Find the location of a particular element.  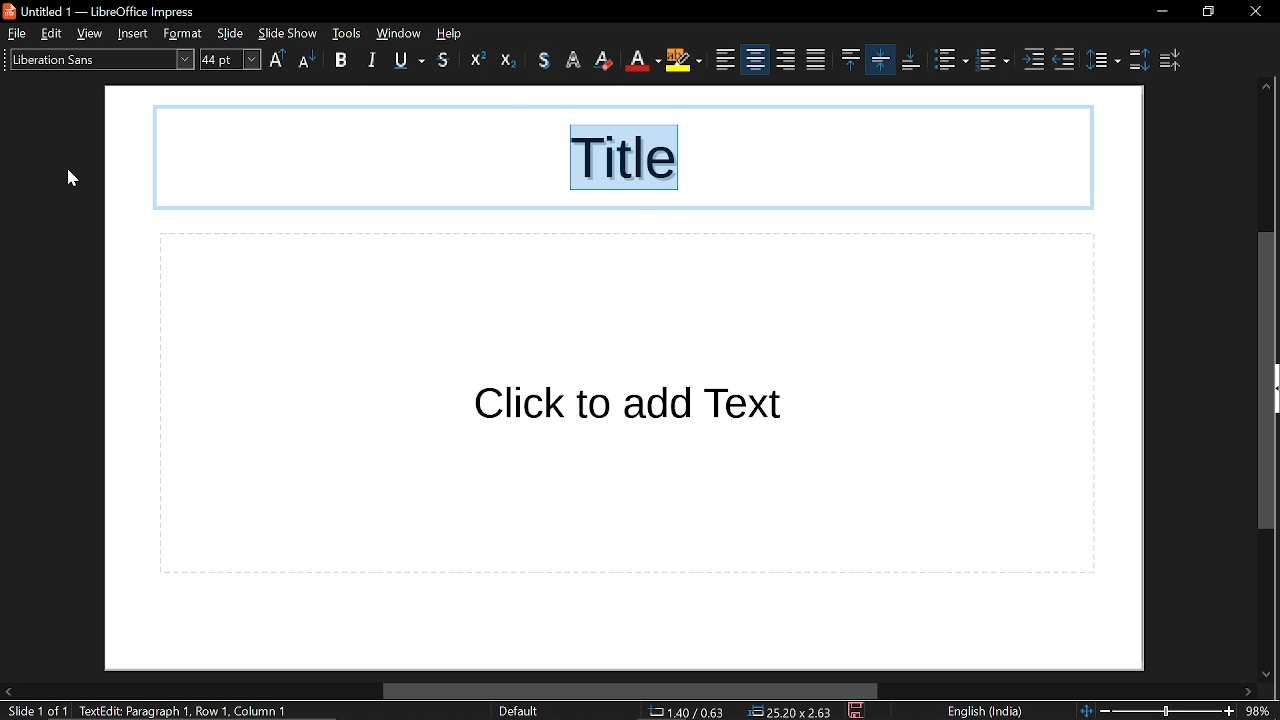

align bottom is located at coordinates (881, 59).